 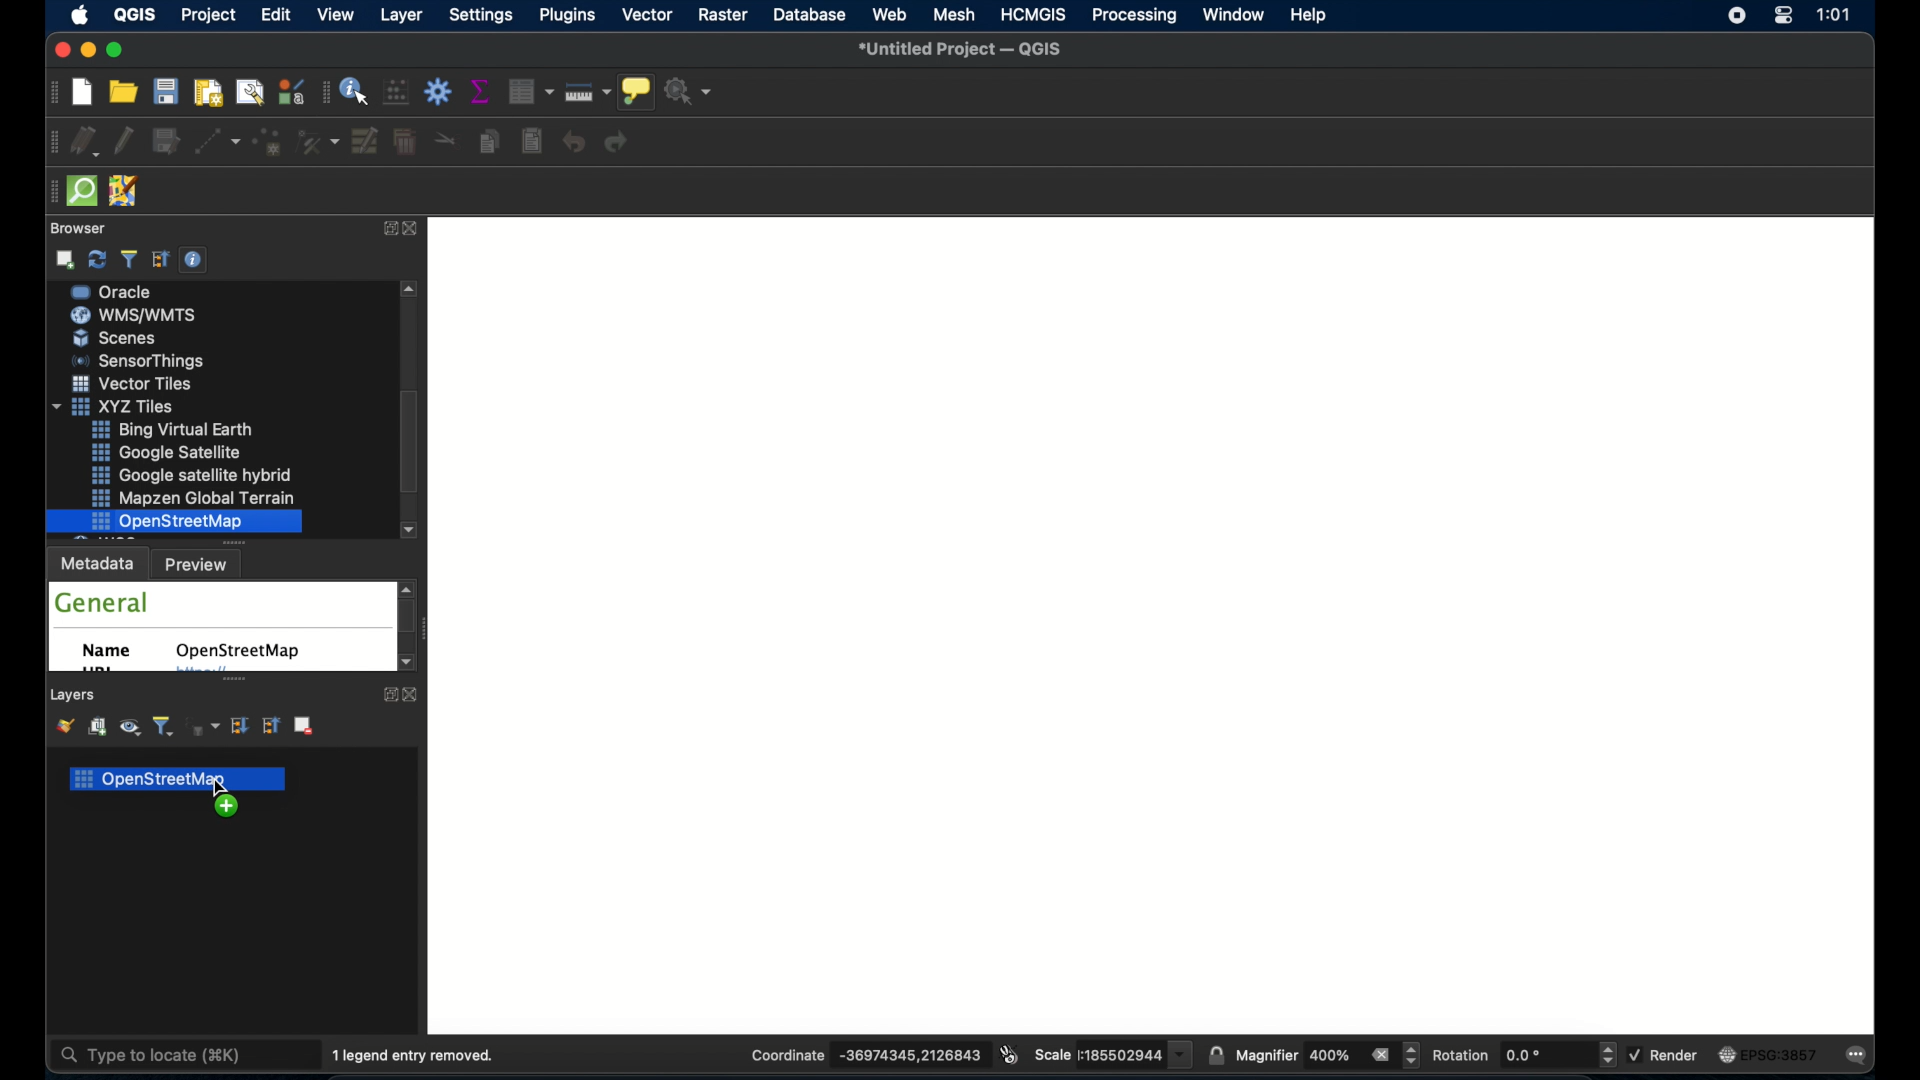 I want to click on no action selected, so click(x=690, y=94).